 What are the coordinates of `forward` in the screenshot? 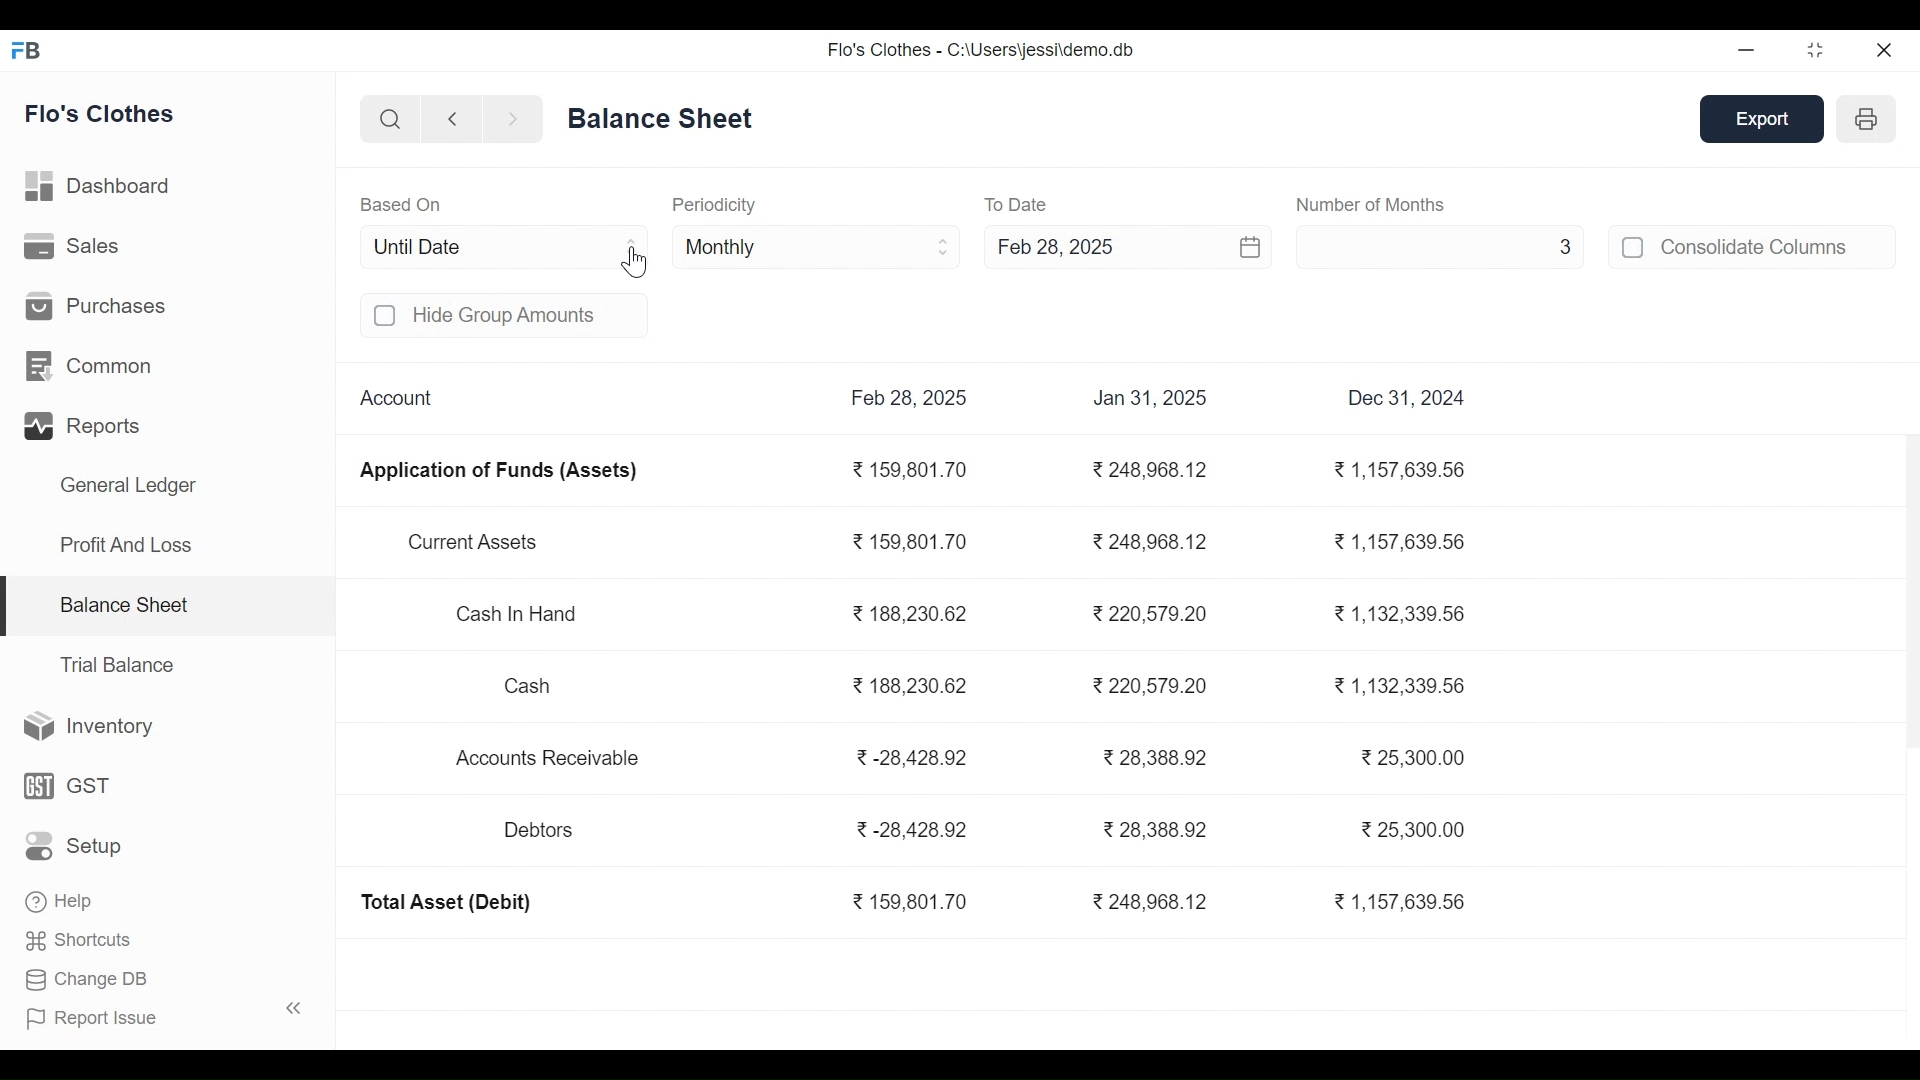 It's located at (513, 120).